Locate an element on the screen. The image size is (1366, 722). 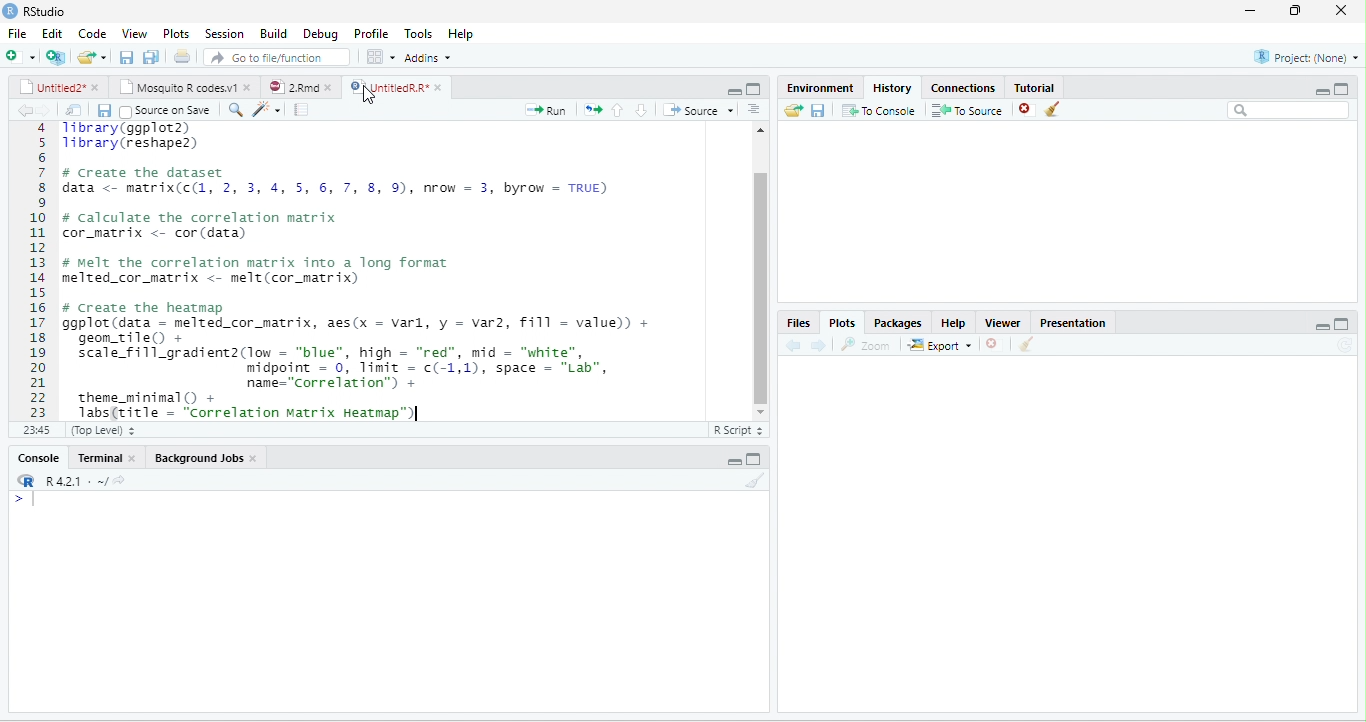
tutorial is located at coordinates (1062, 86).